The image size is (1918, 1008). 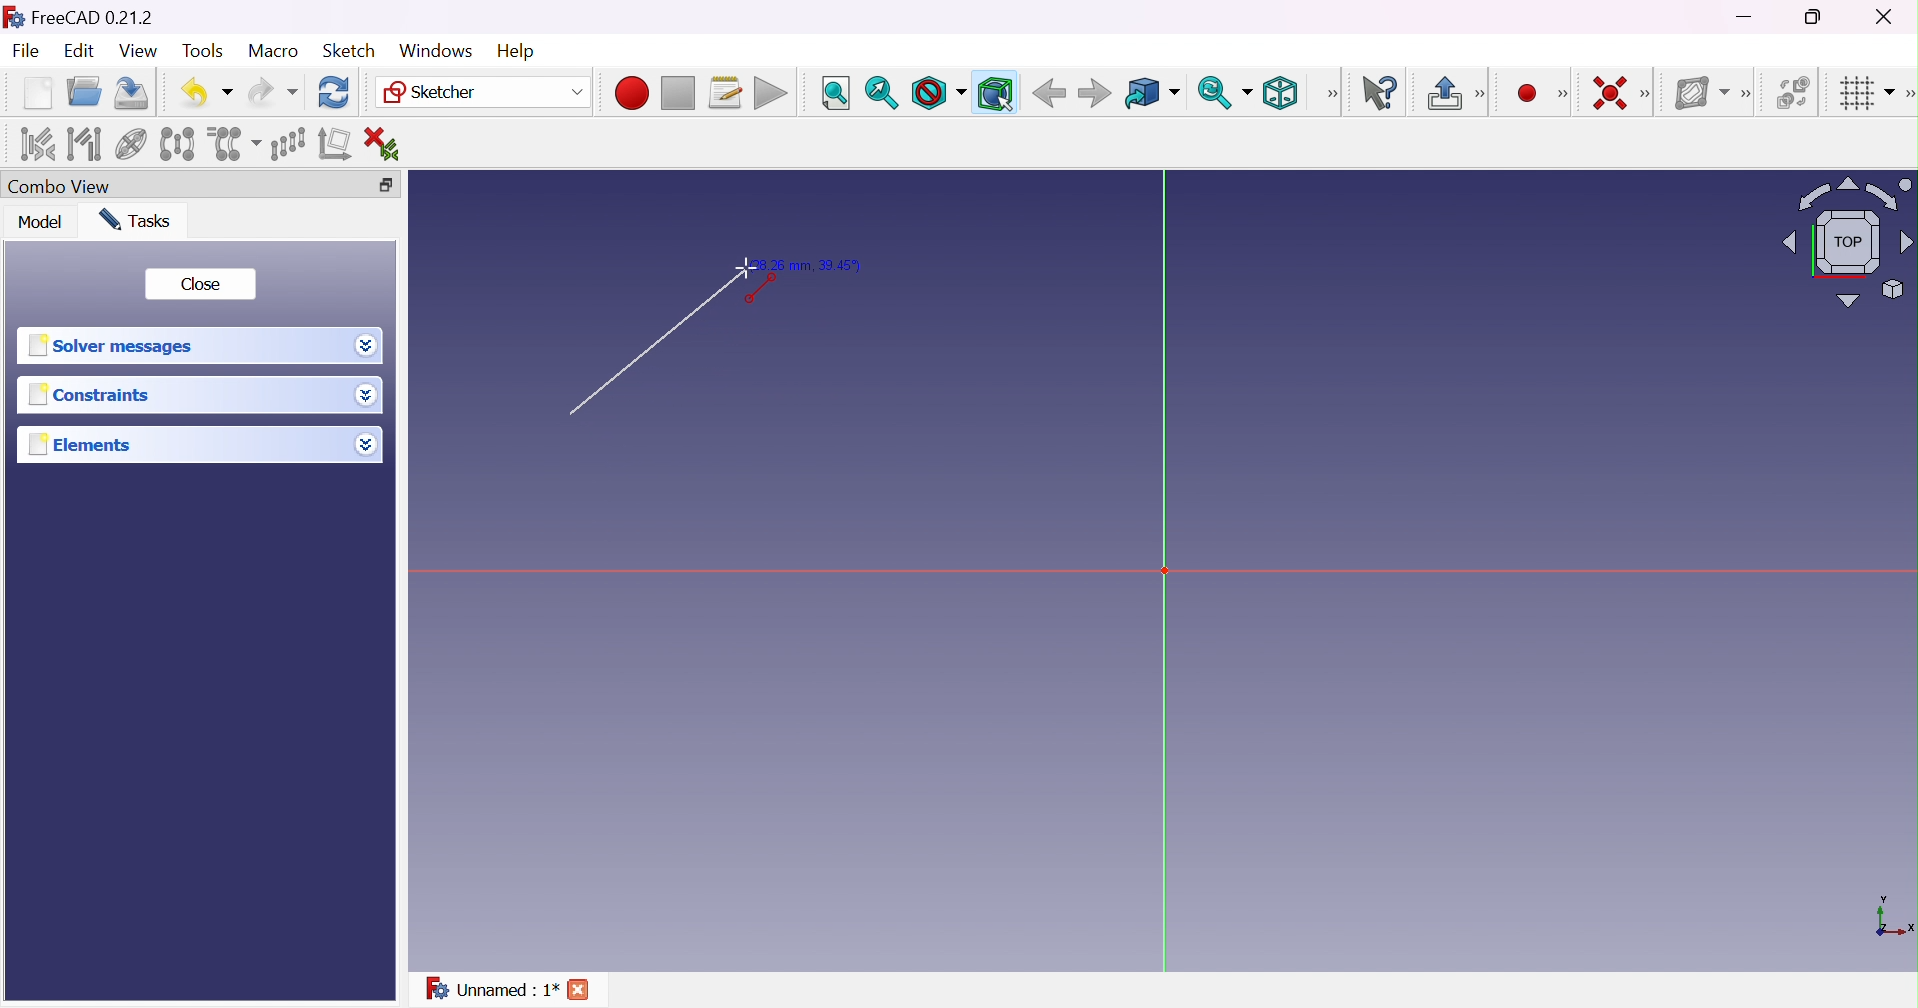 What do you see at coordinates (89, 397) in the screenshot?
I see `Constraints` at bounding box center [89, 397].